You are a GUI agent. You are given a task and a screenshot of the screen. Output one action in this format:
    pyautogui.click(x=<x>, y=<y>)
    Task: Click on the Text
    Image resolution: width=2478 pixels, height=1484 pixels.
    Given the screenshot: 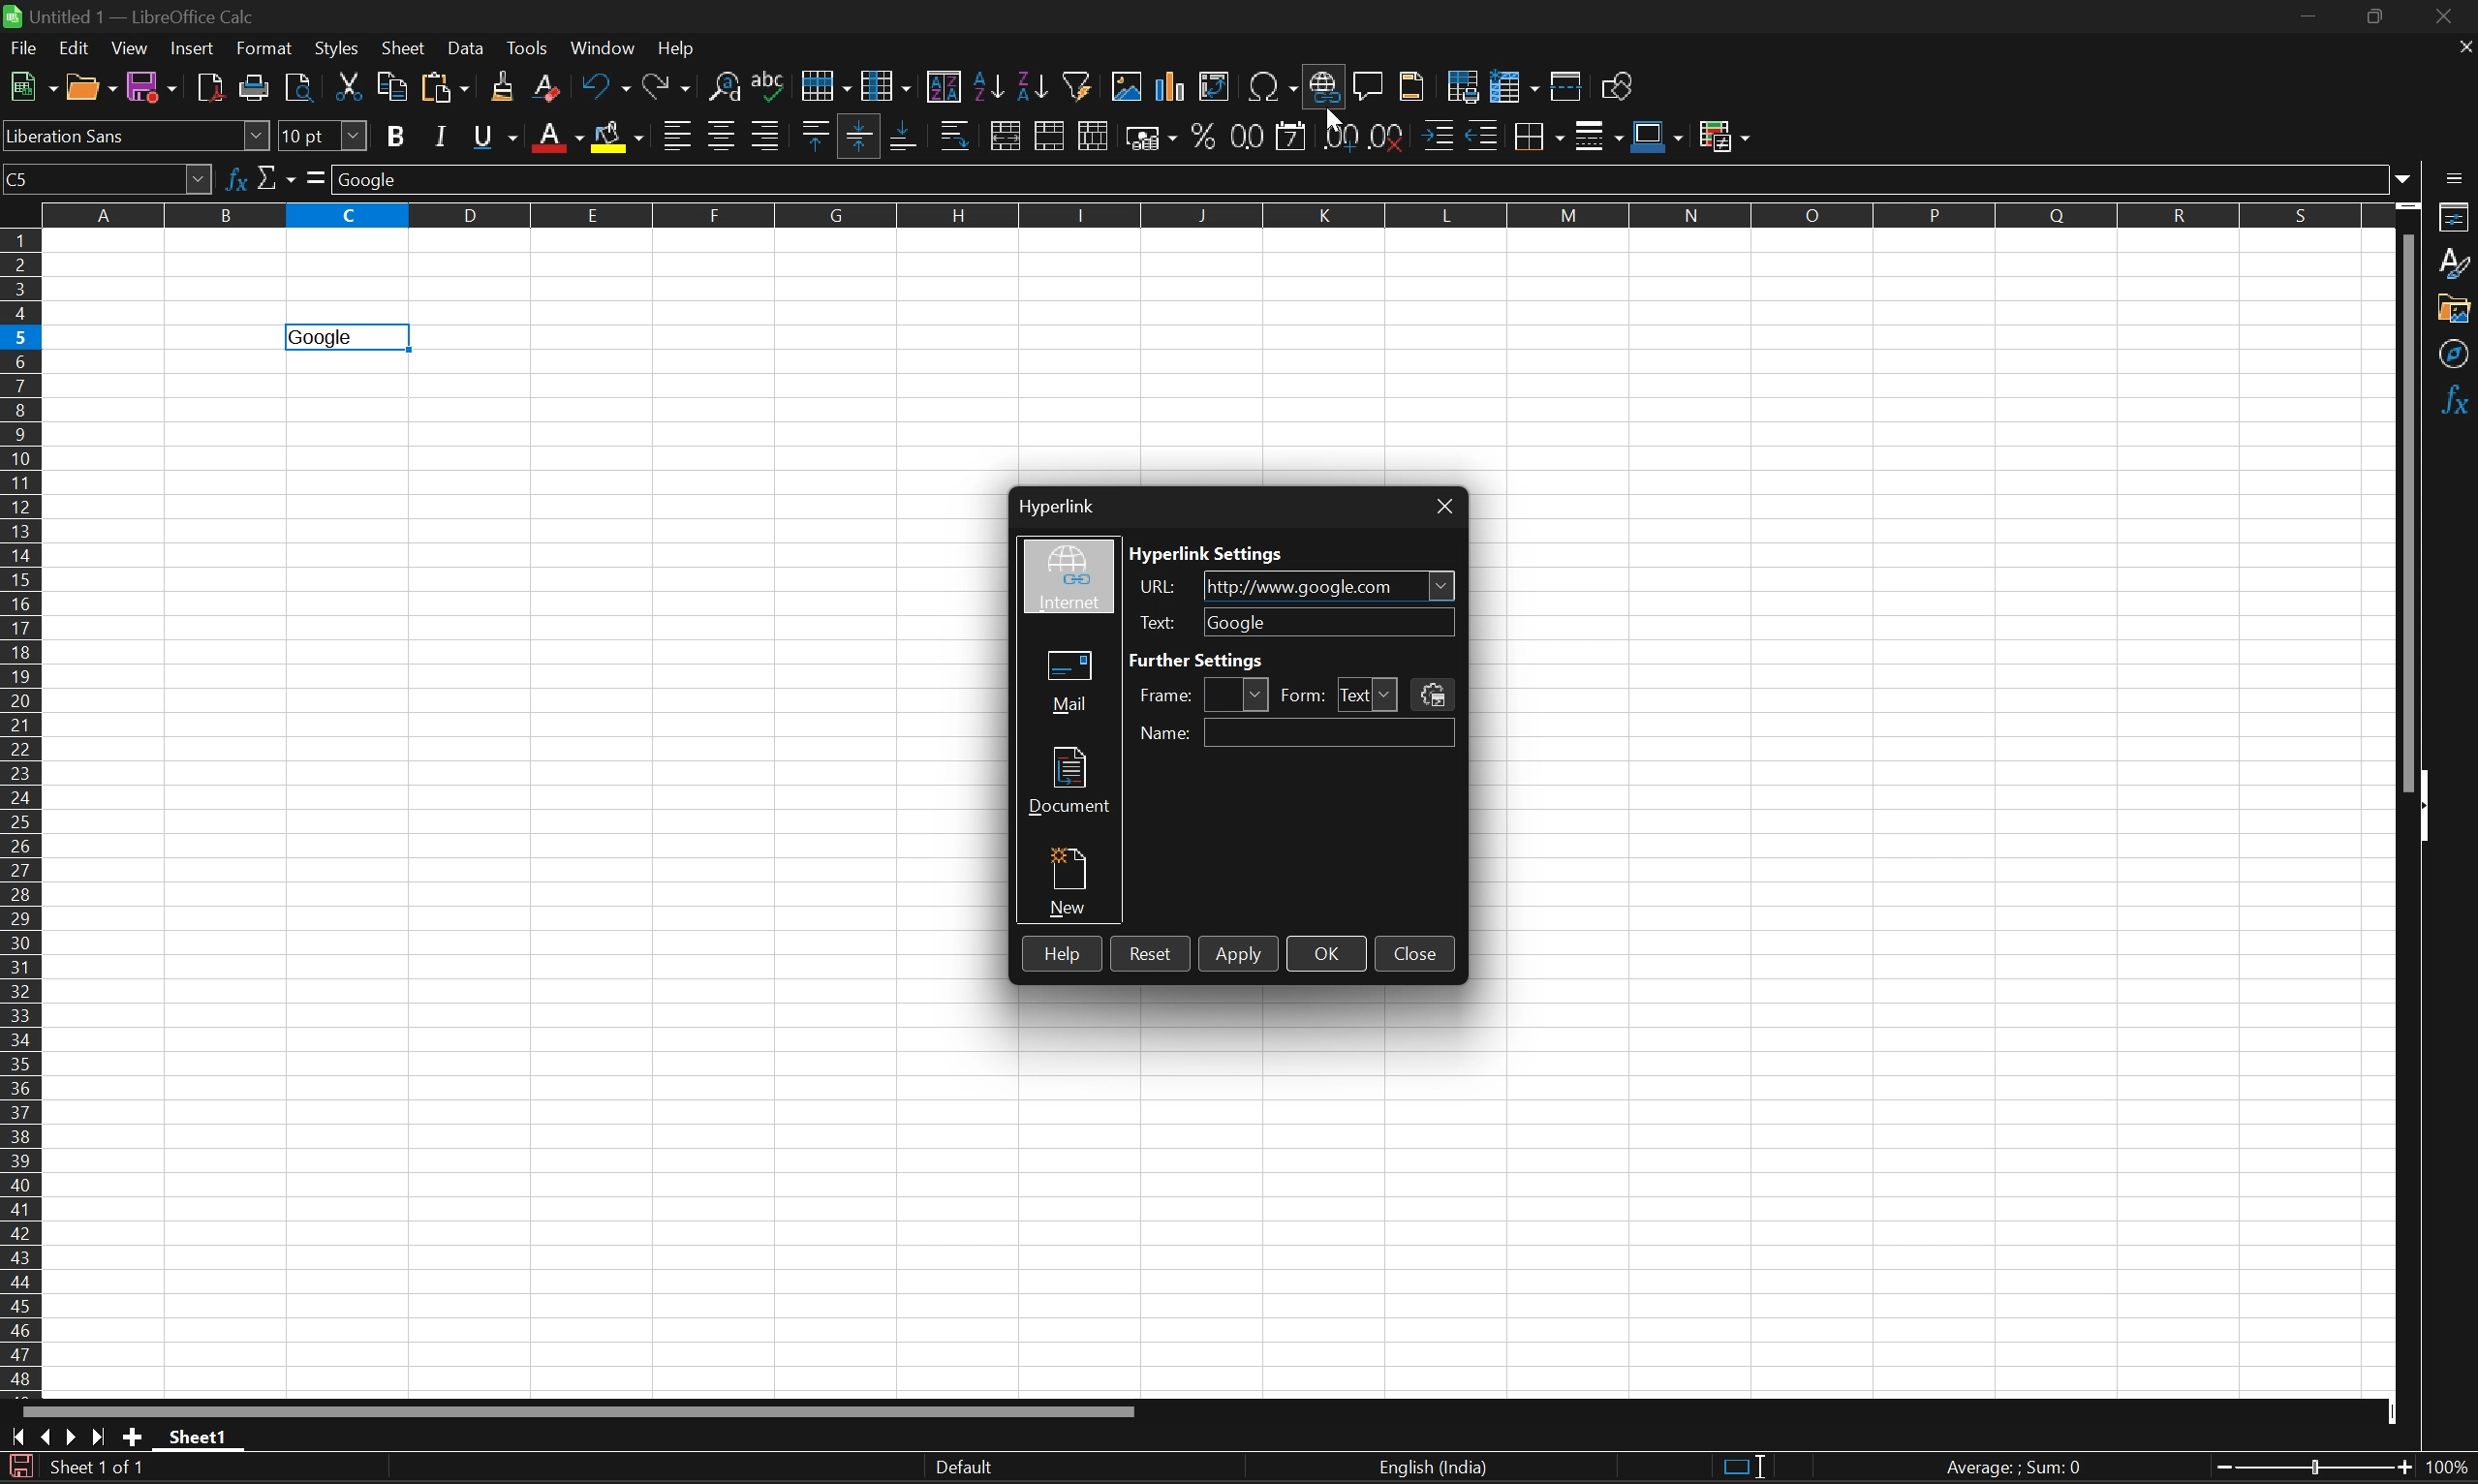 What is the action you would take?
    pyautogui.click(x=1353, y=689)
    